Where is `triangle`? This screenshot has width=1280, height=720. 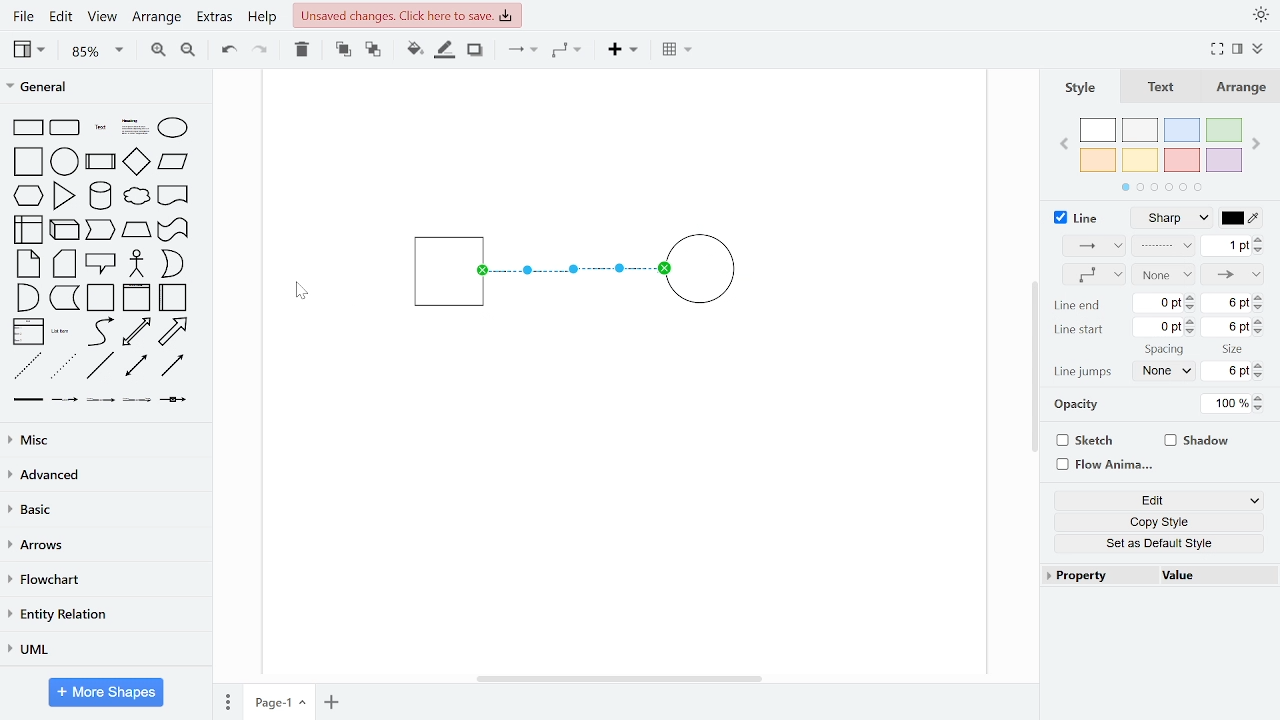
triangle is located at coordinates (65, 195).